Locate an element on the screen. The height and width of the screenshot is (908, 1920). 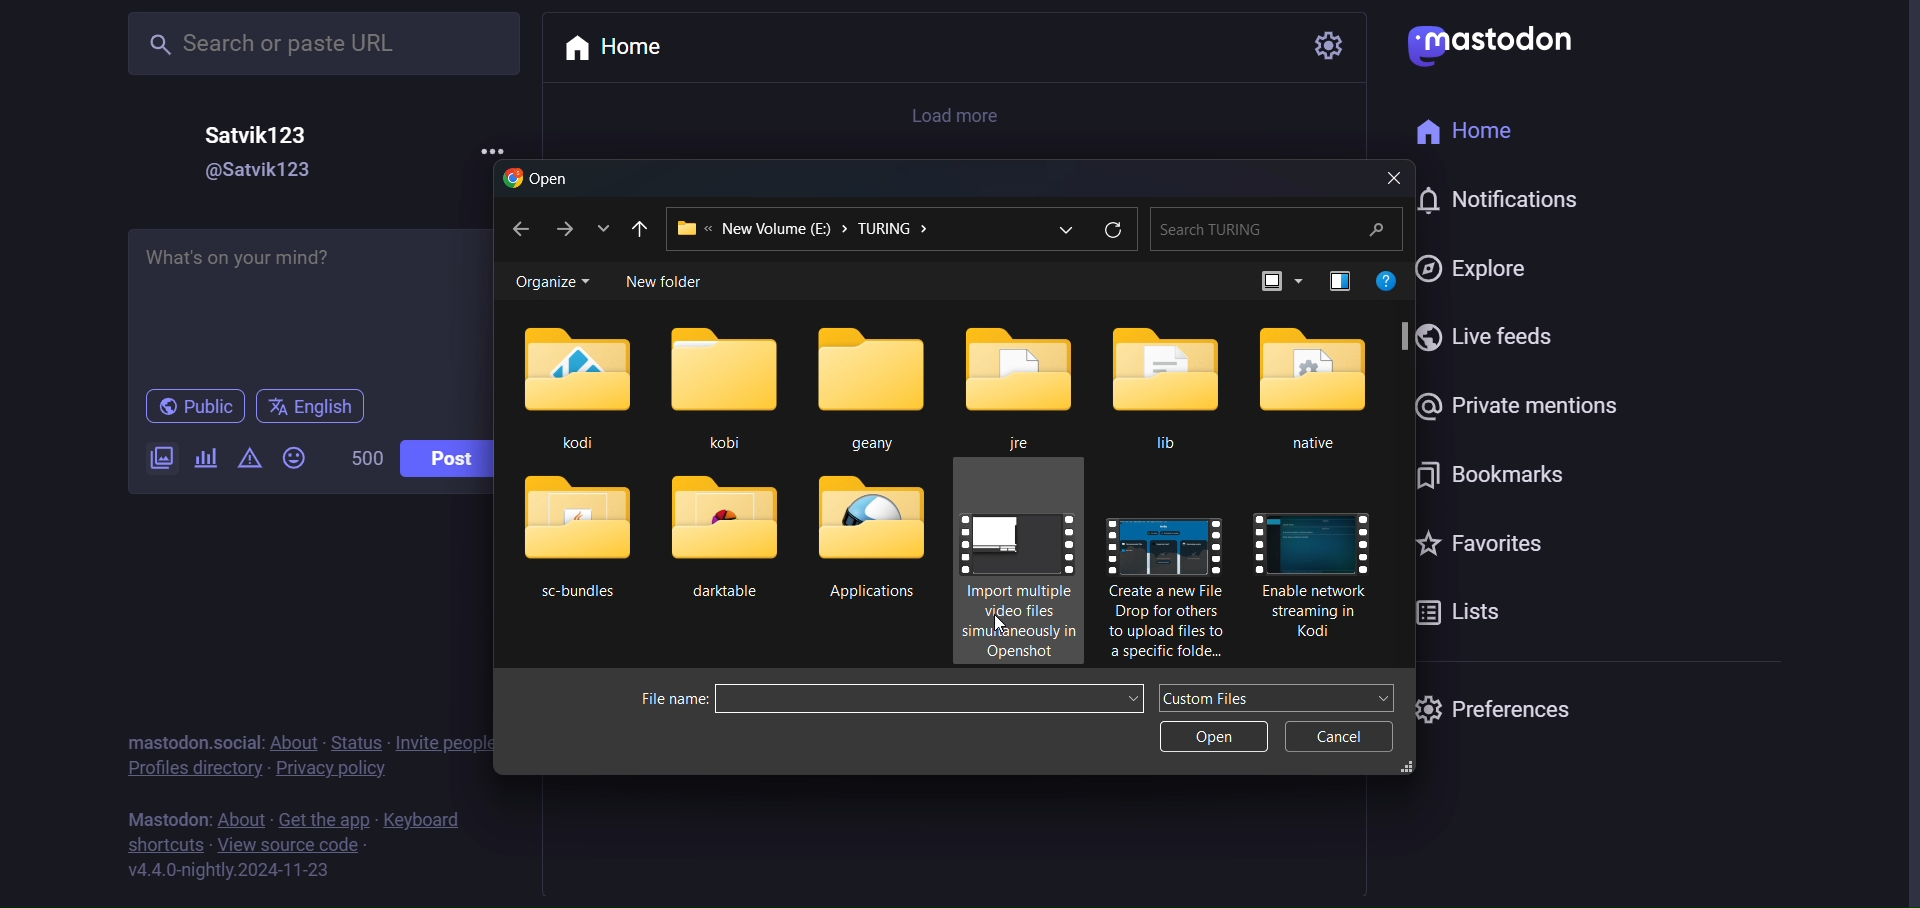
open is located at coordinates (537, 179).